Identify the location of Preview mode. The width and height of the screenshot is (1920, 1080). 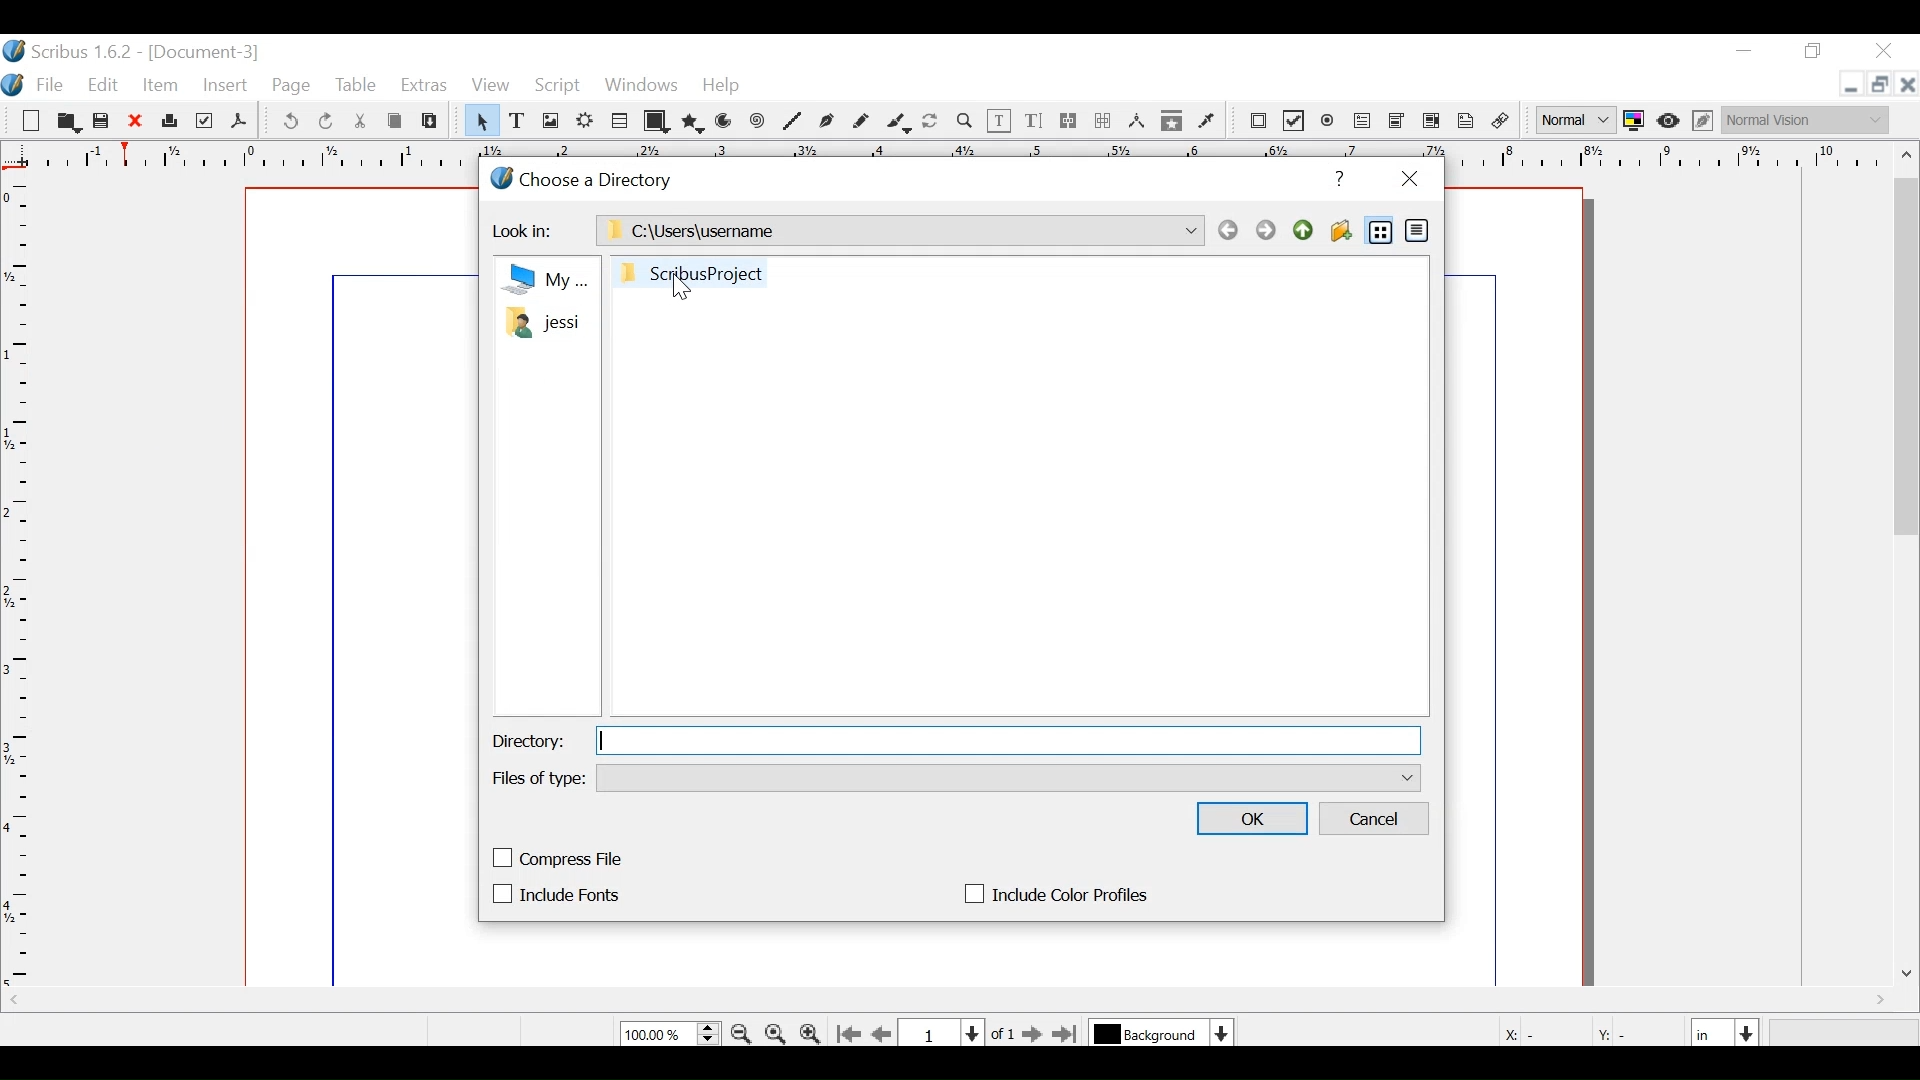
(1670, 123).